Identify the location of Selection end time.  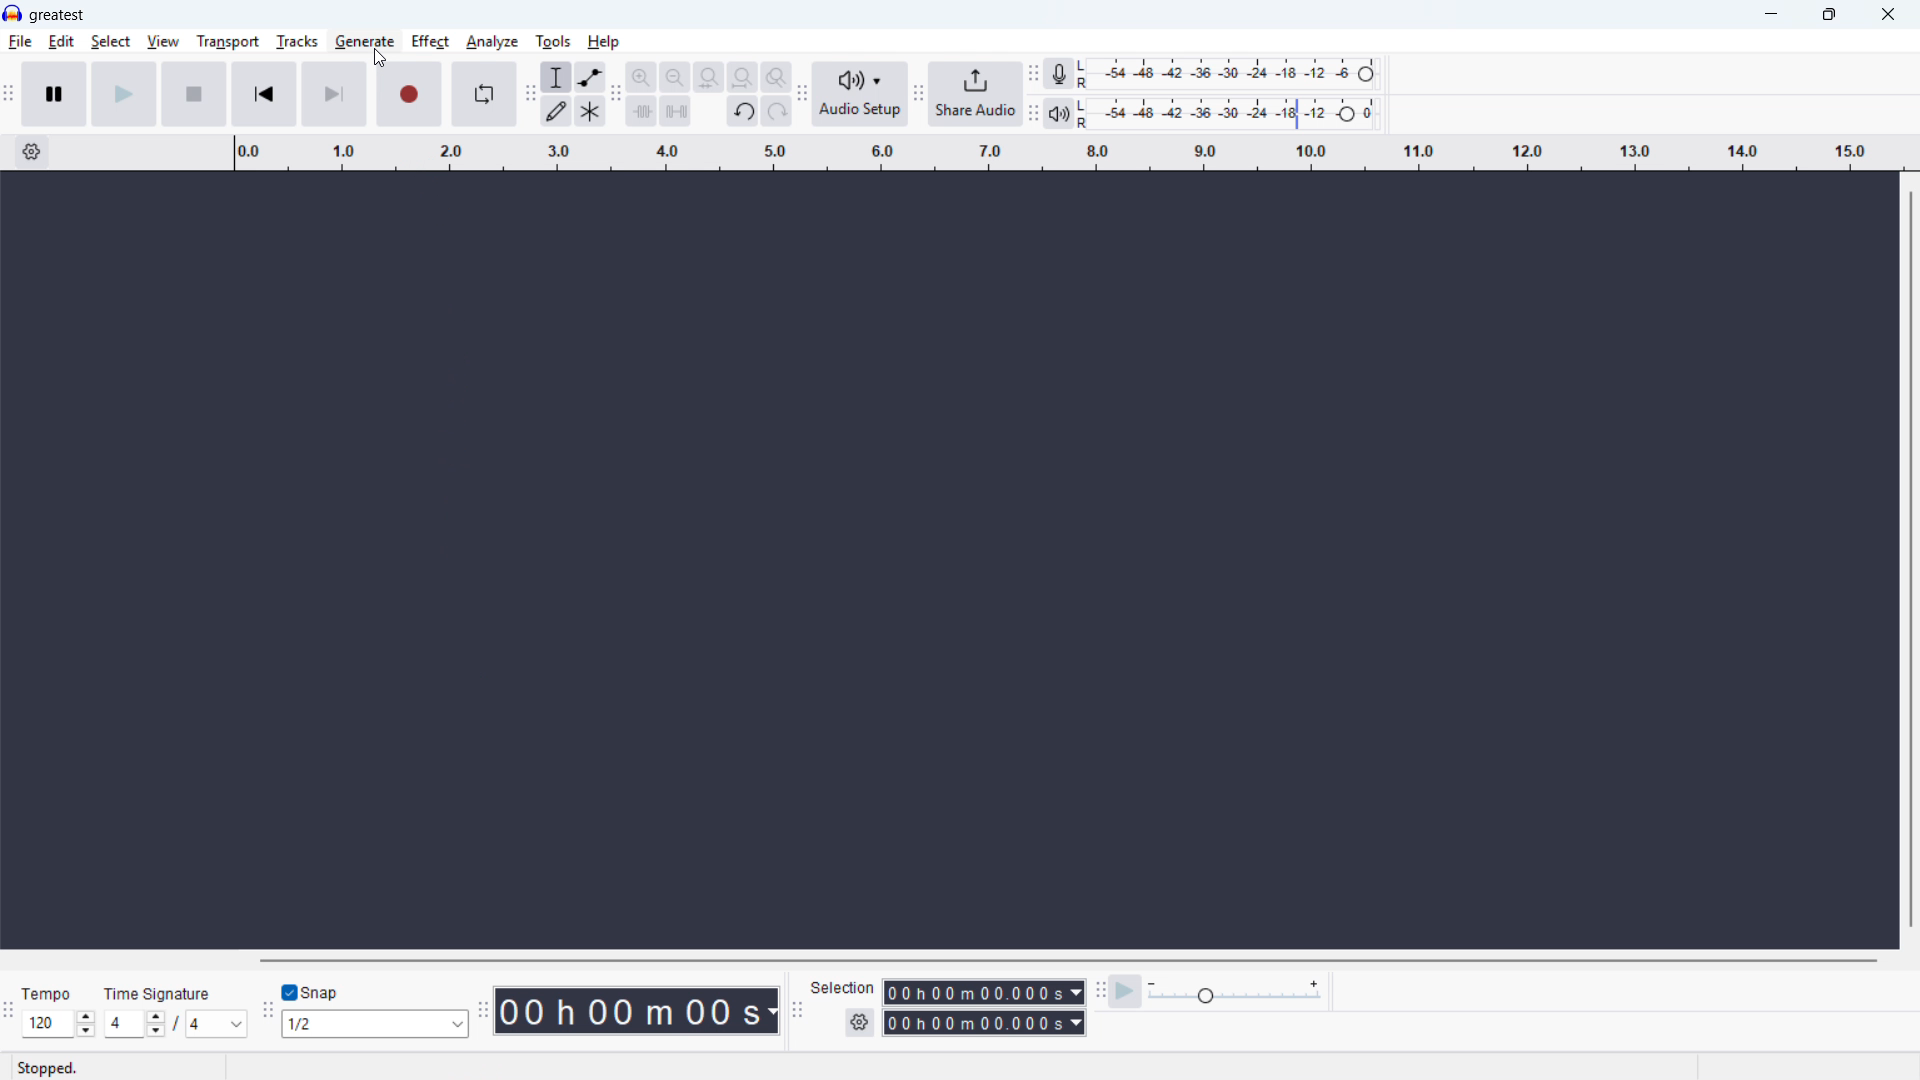
(983, 1021).